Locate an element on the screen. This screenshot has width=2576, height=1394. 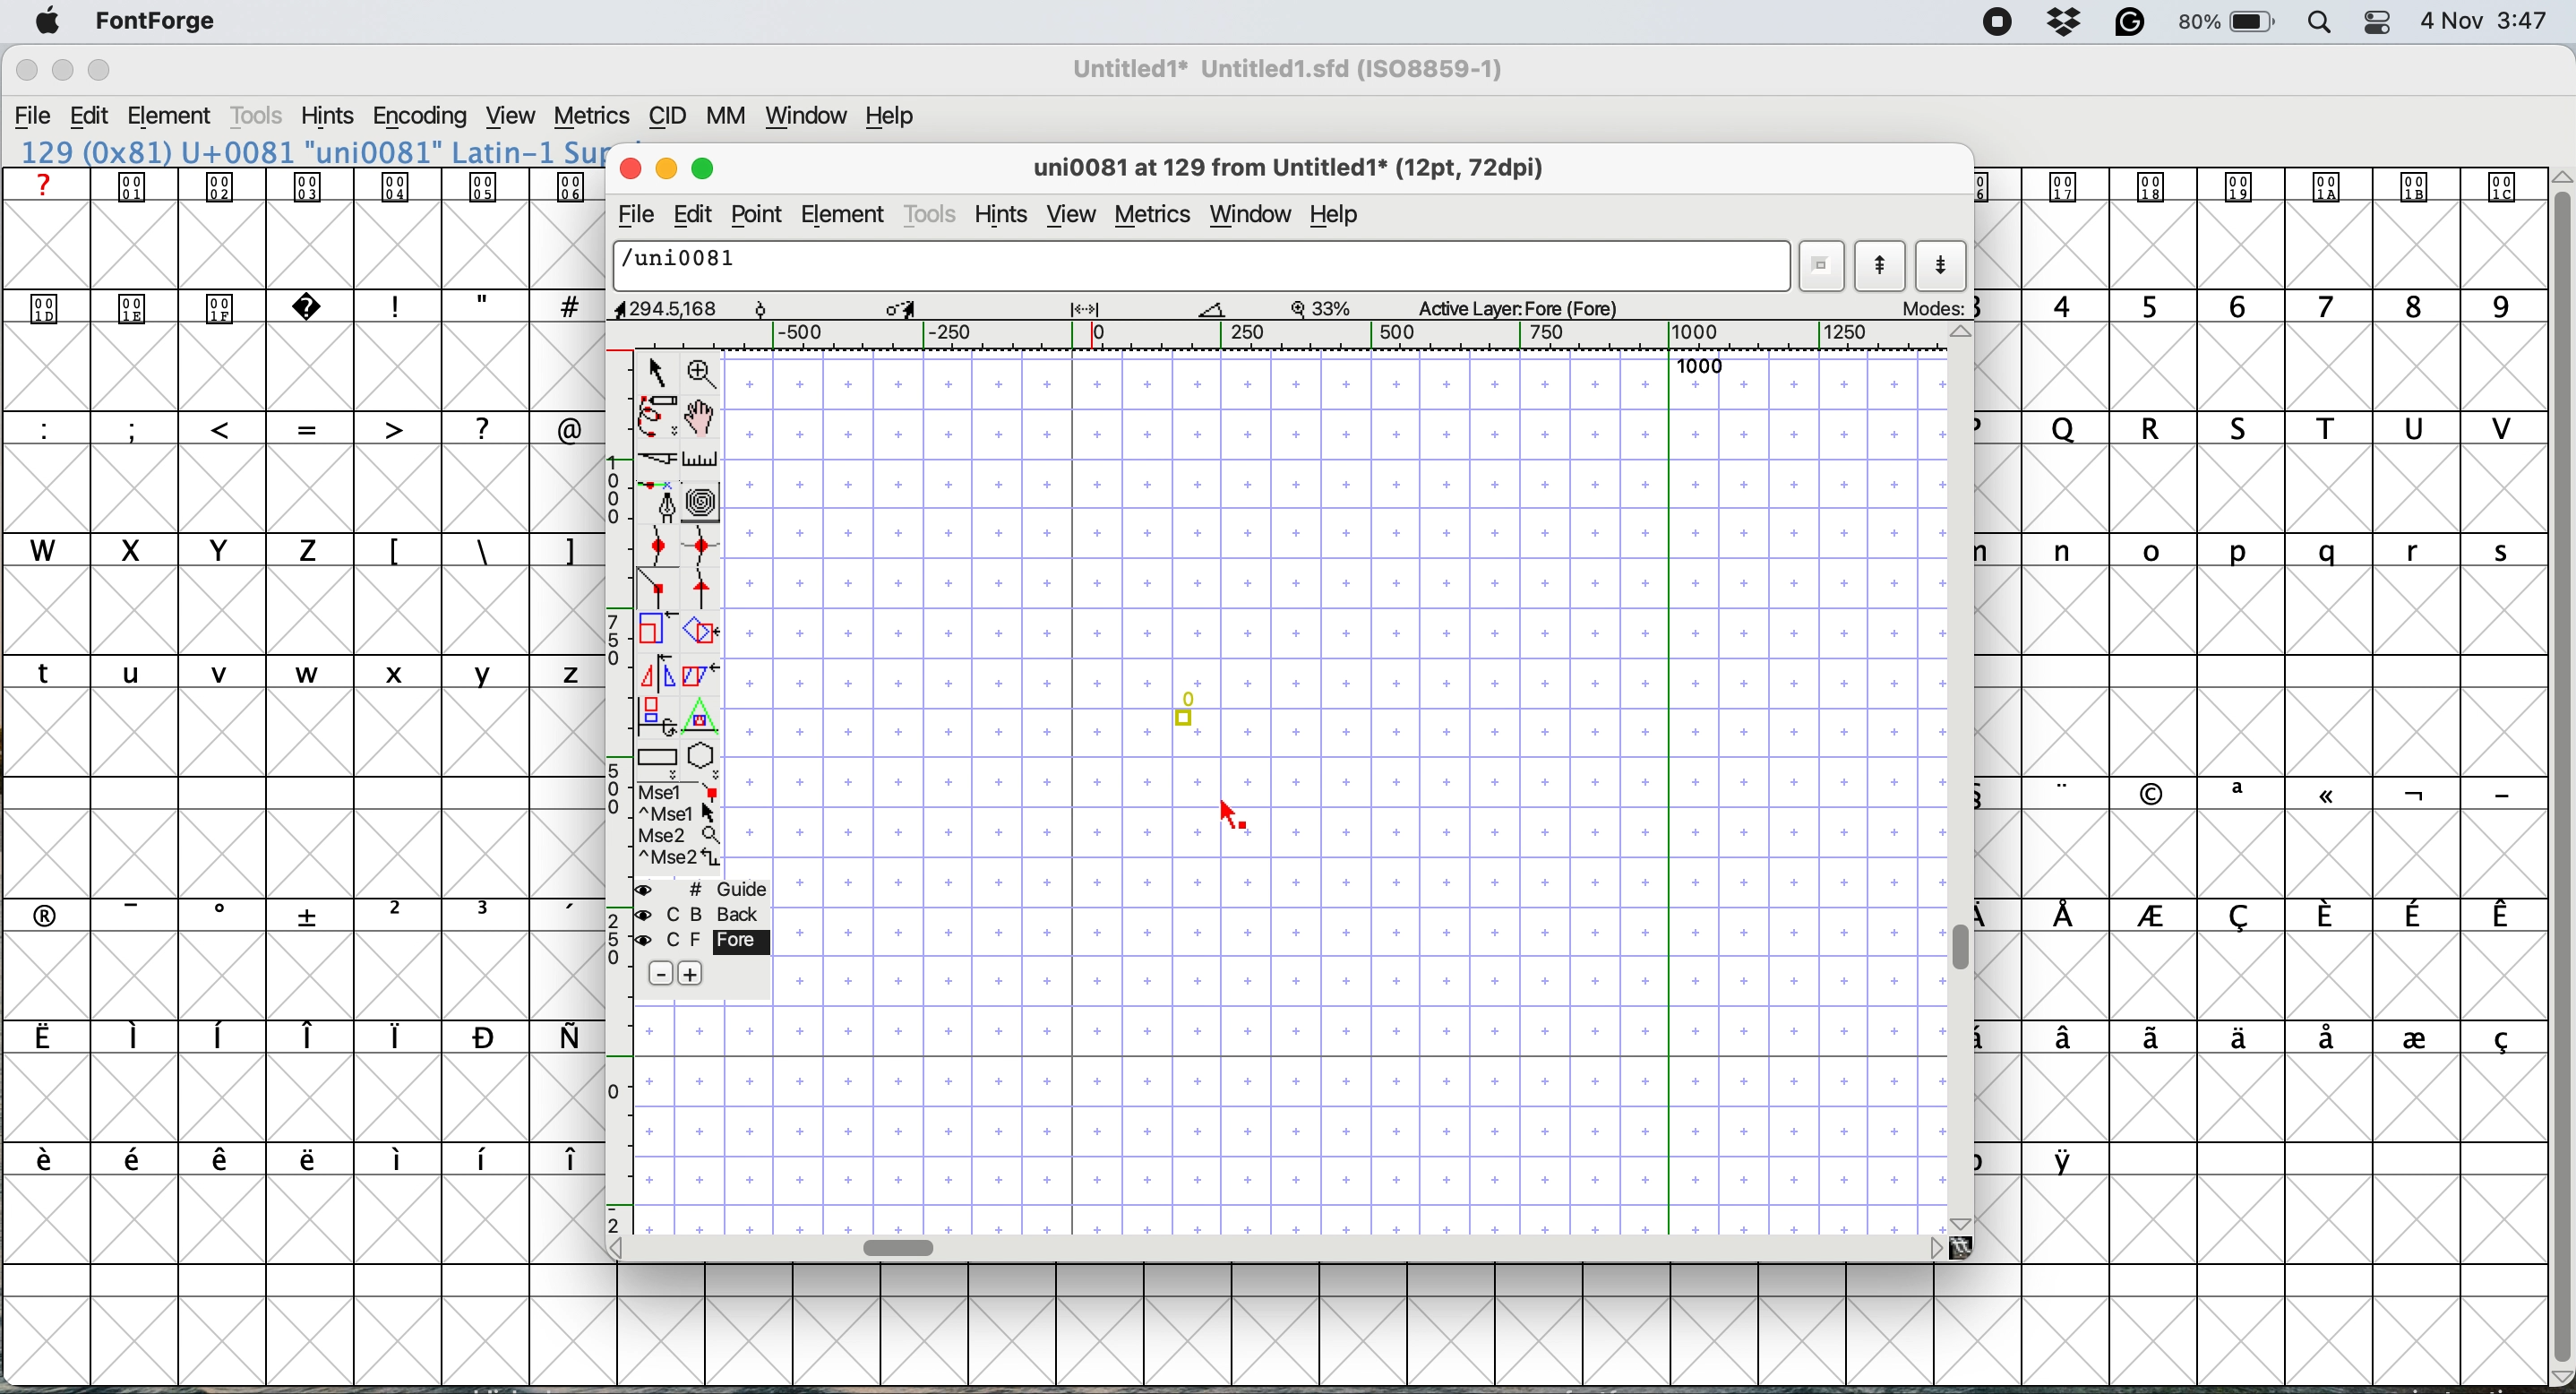
window is located at coordinates (1251, 214).